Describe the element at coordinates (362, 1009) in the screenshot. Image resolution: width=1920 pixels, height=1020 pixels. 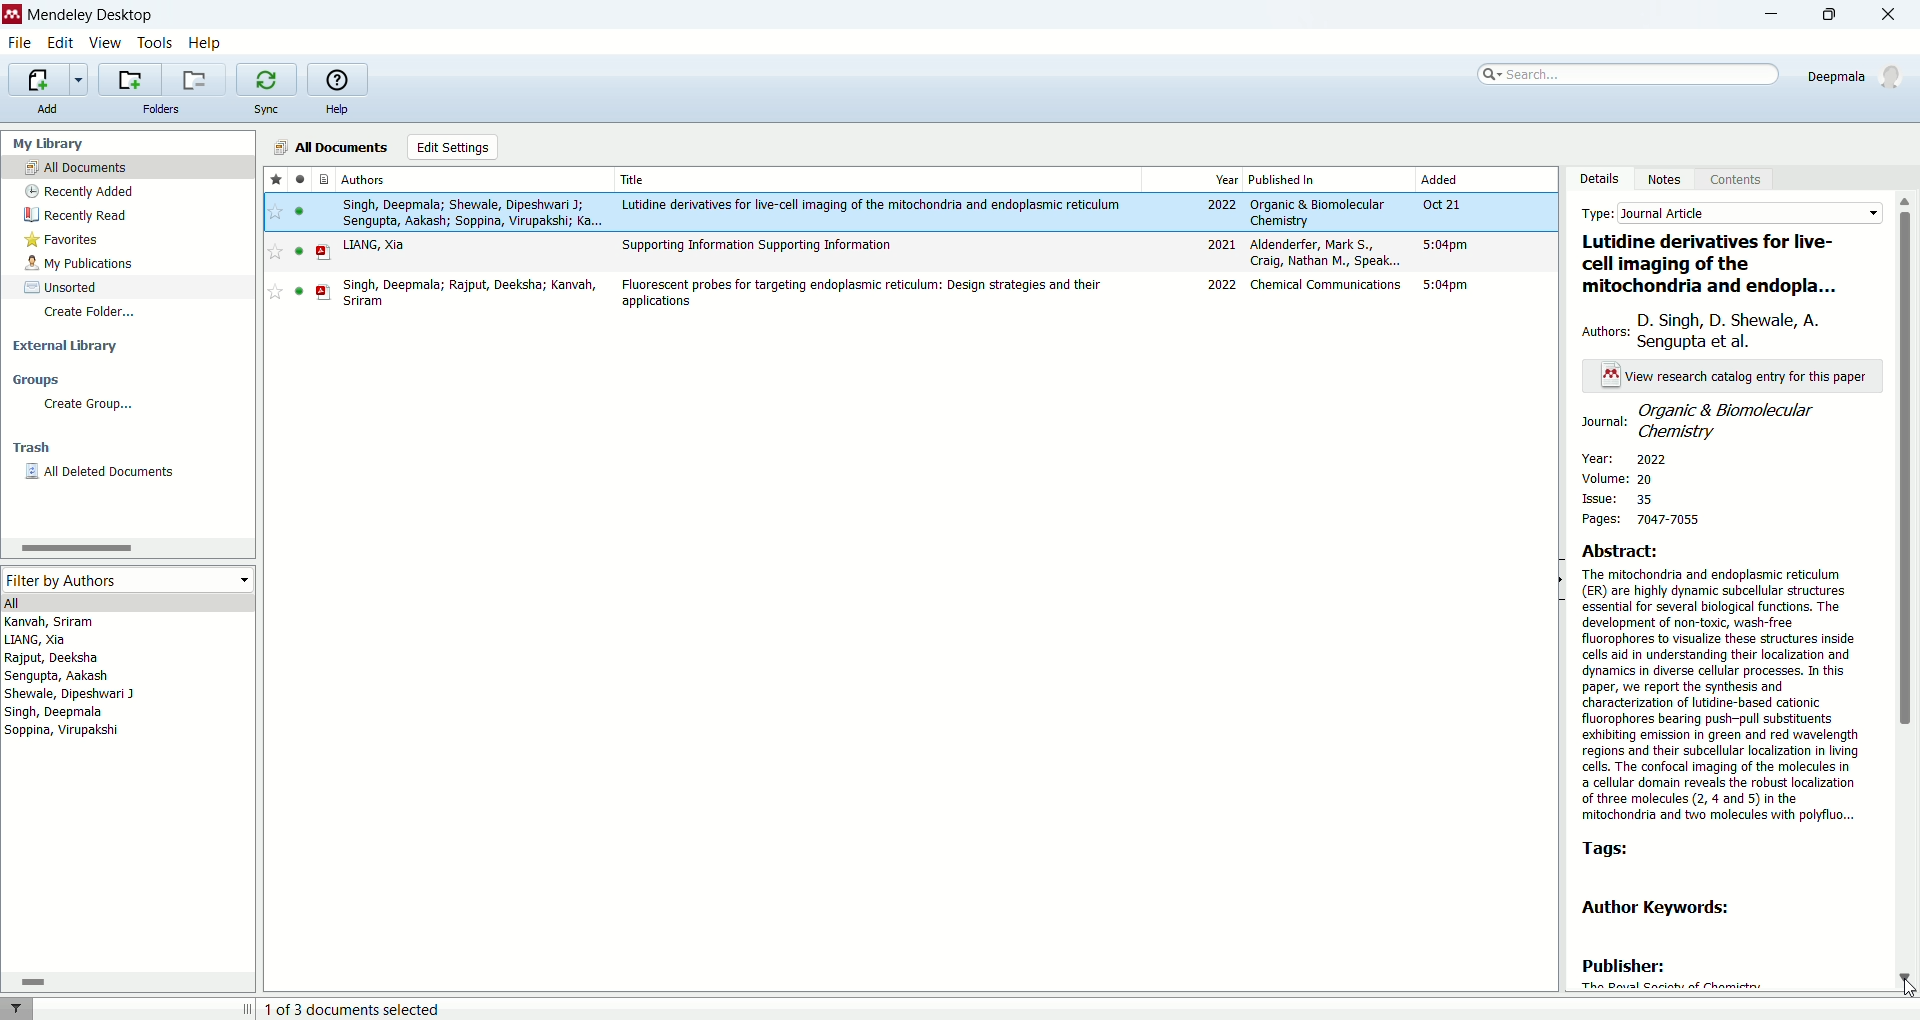
I see `1 of 3 document selected` at that location.